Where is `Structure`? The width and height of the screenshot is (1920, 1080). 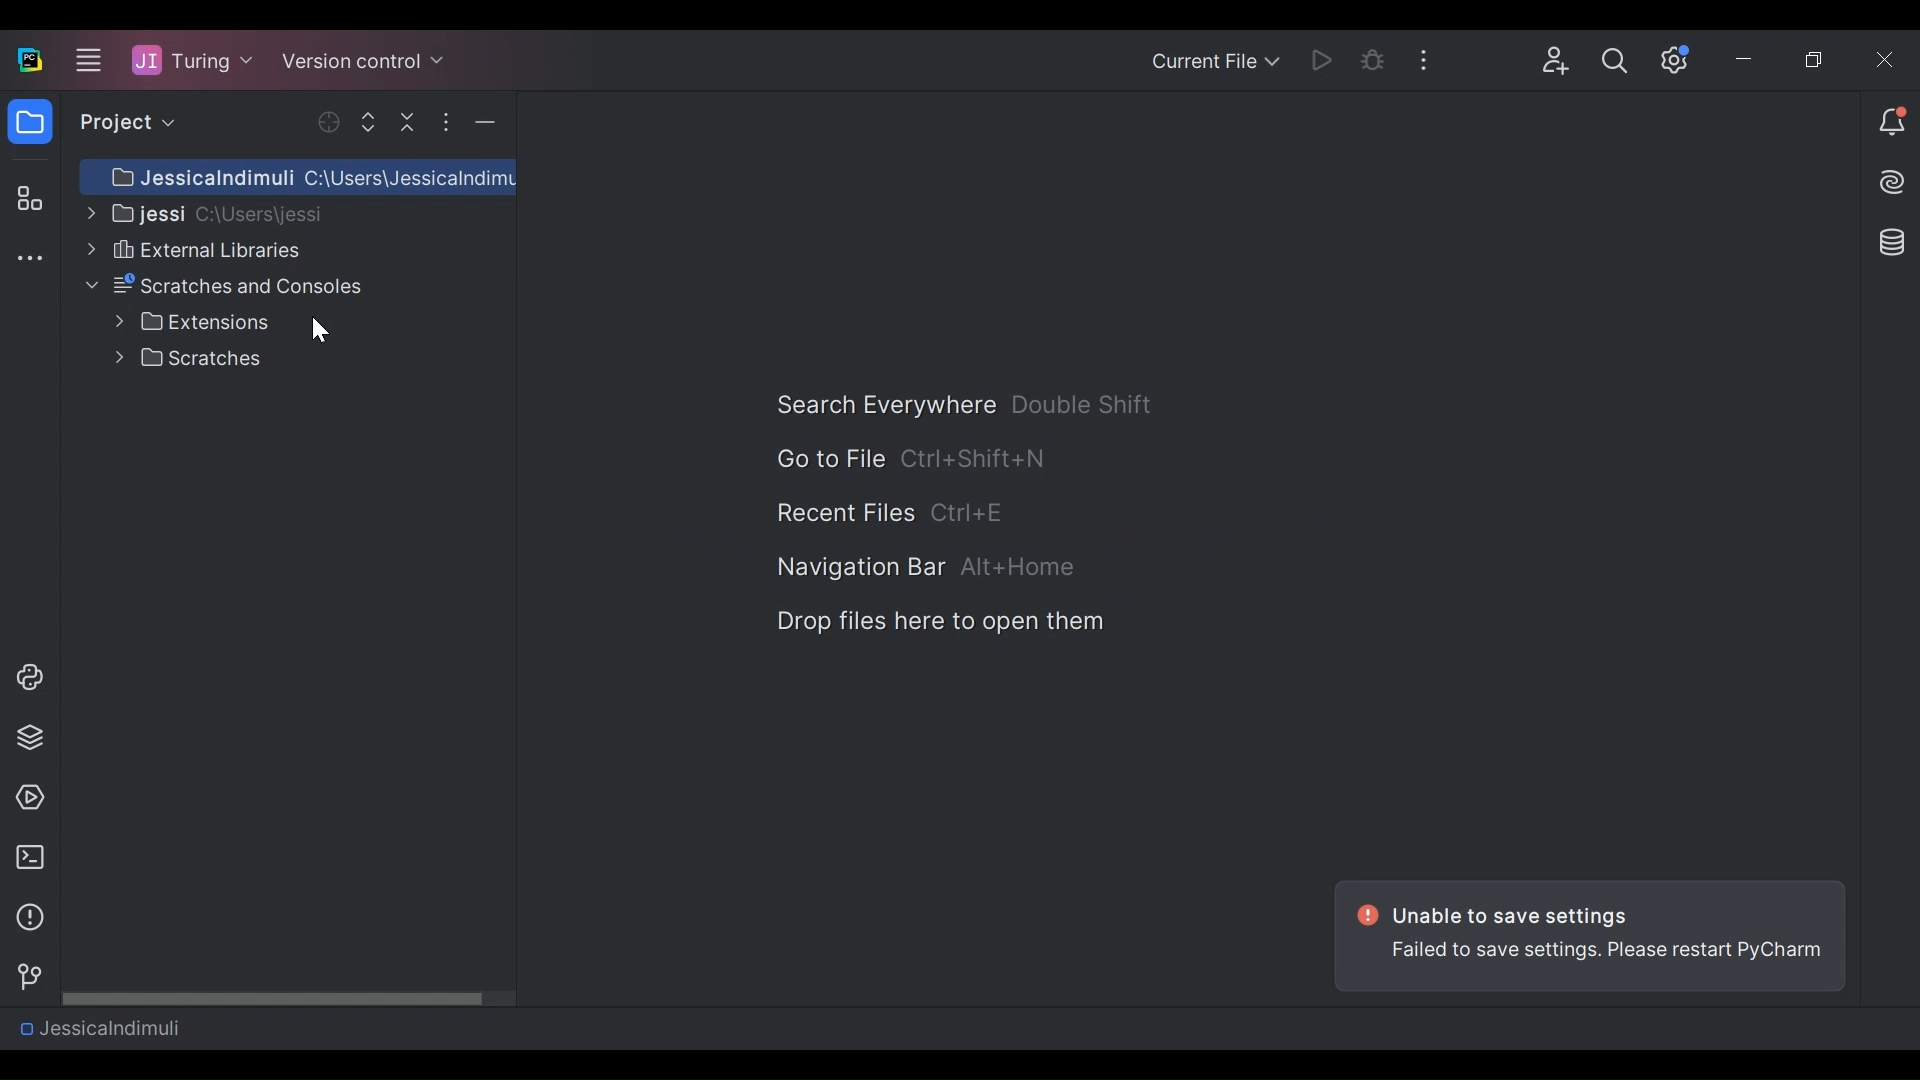
Structure is located at coordinates (26, 200).